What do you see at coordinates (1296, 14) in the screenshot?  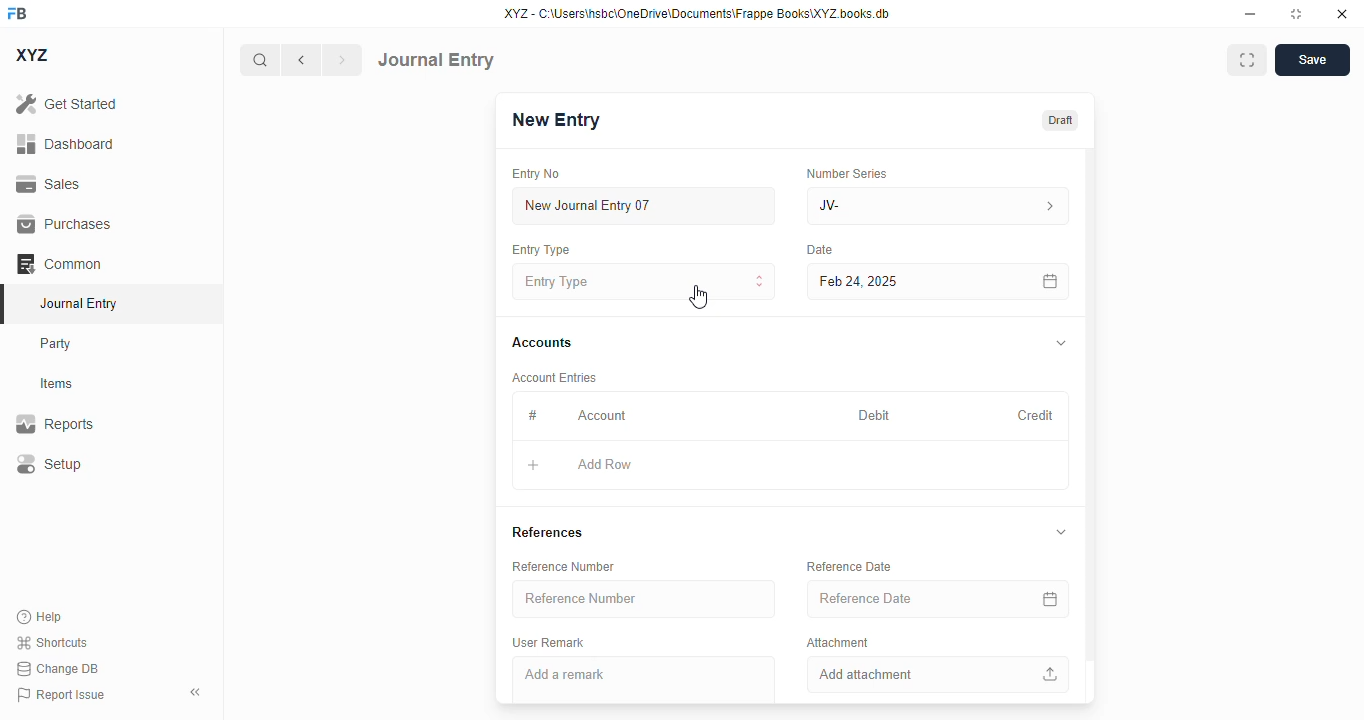 I see `toggle maximize` at bounding box center [1296, 14].